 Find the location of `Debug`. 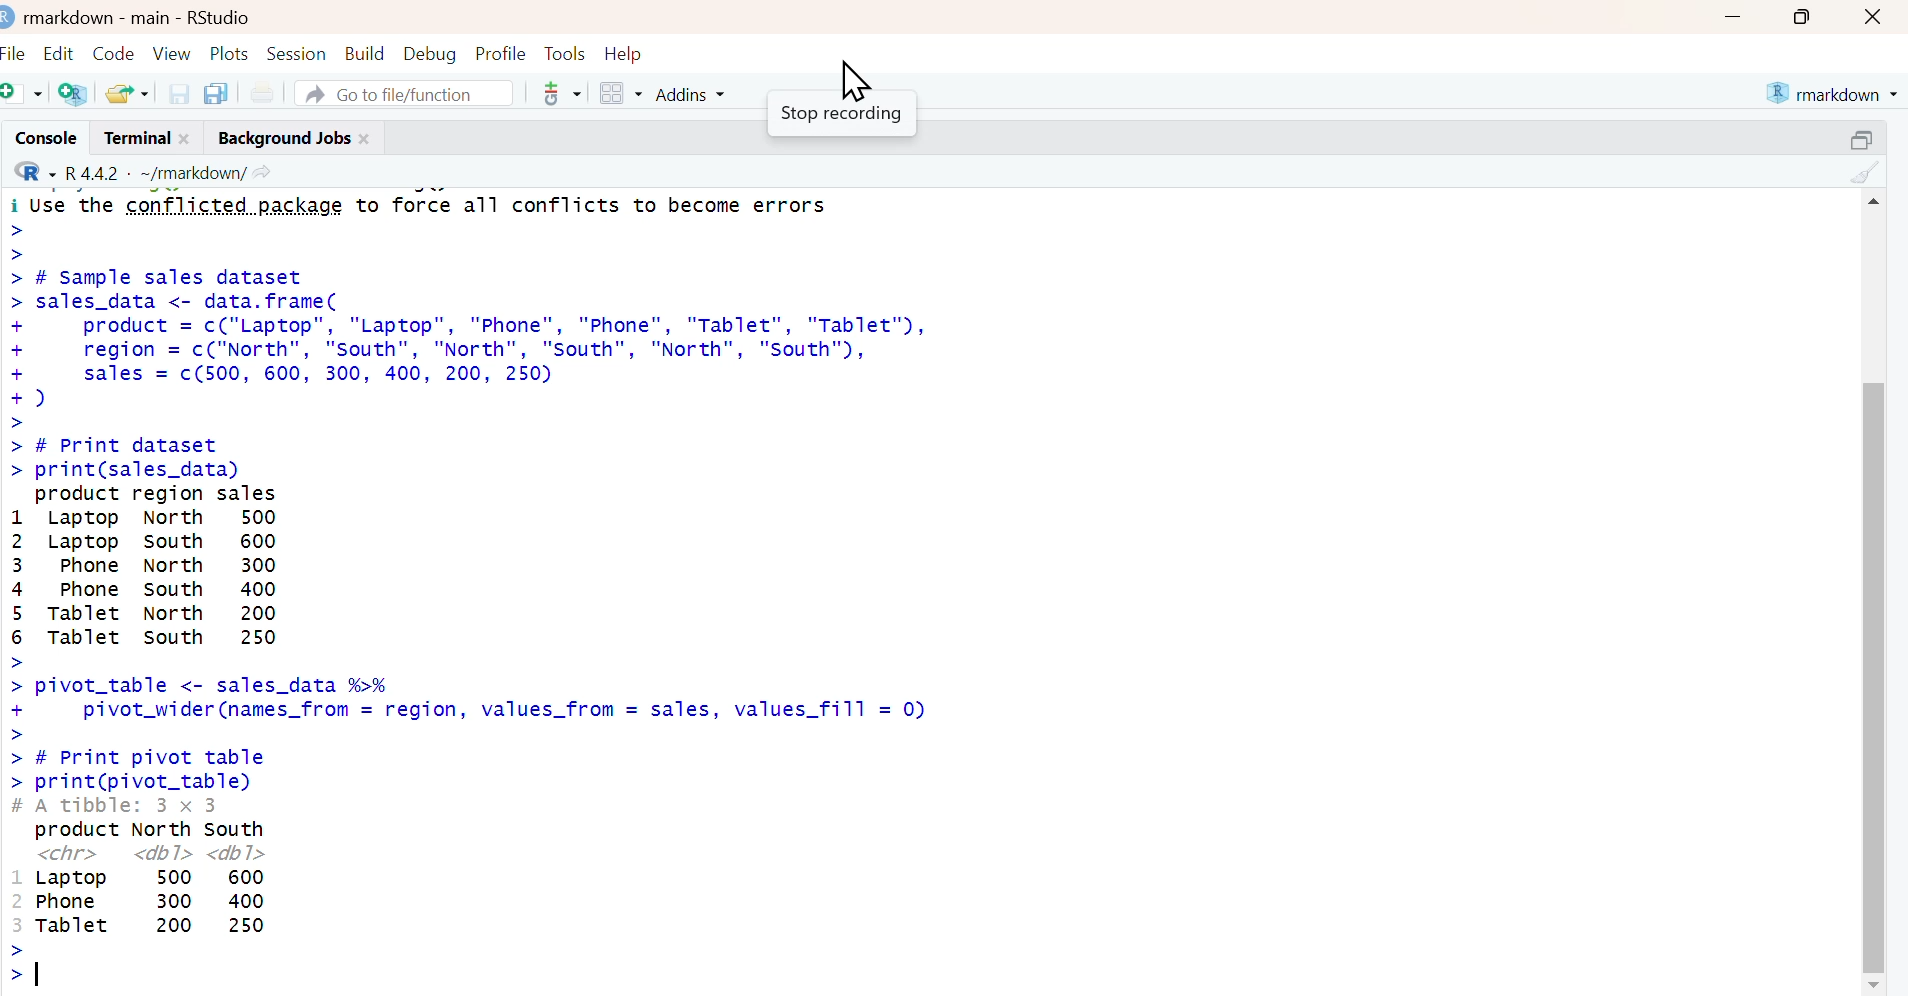

Debug is located at coordinates (430, 51).